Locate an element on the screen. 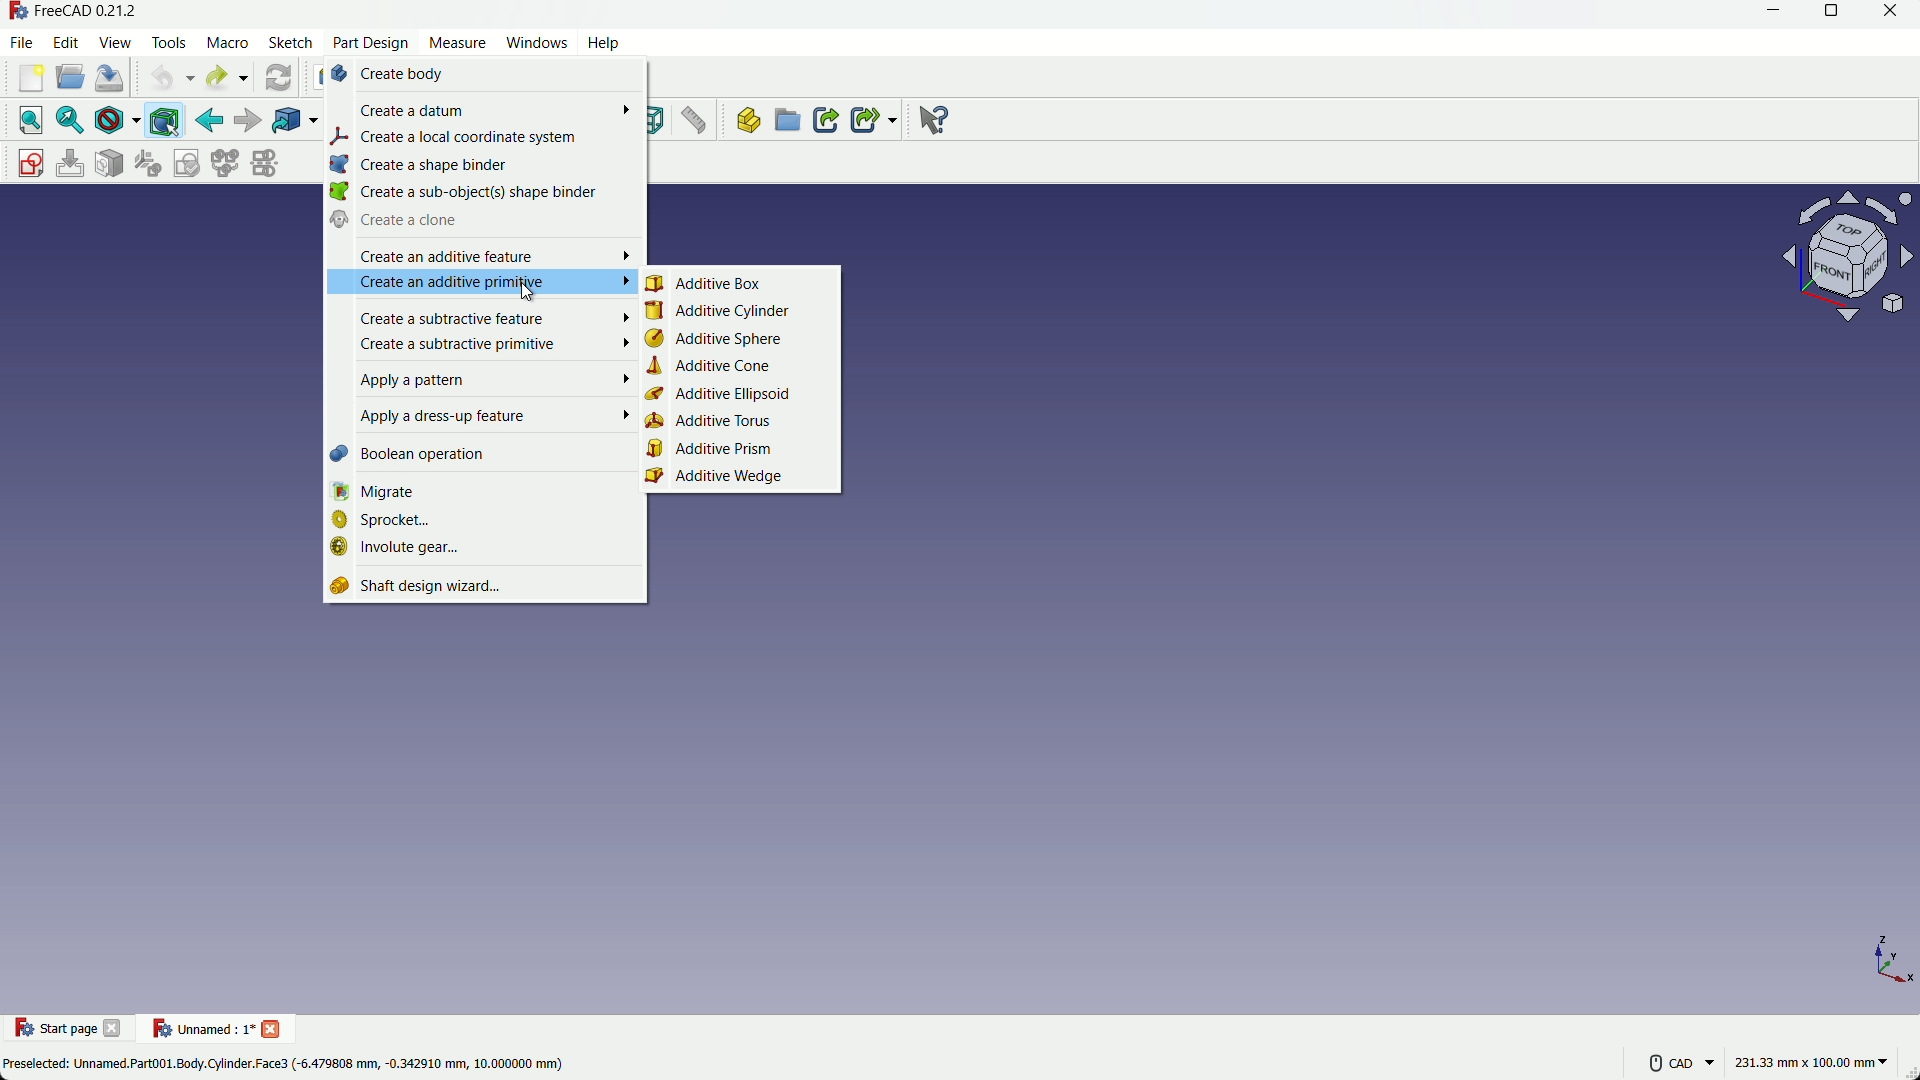 The width and height of the screenshot is (1920, 1080). macros is located at coordinates (227, 43).